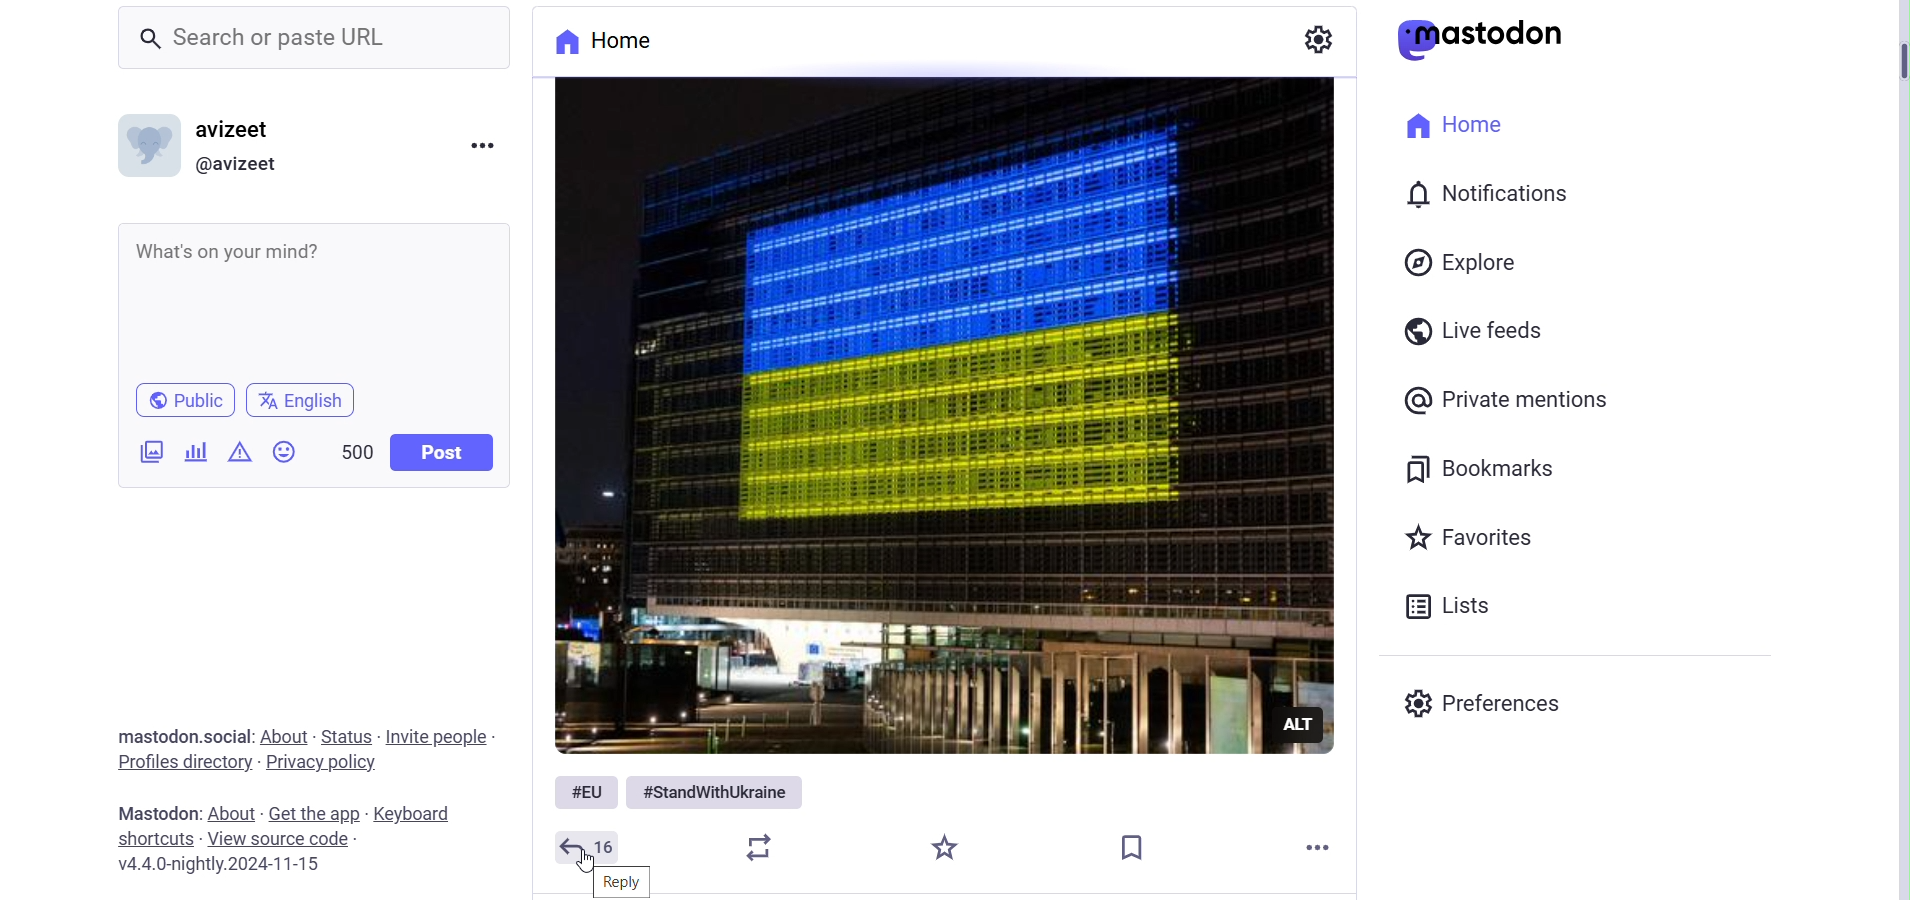 The image size is (1910, 900). Describe the element at coordinates (621, 880) in the screenshot. I see `Reply` at that location.